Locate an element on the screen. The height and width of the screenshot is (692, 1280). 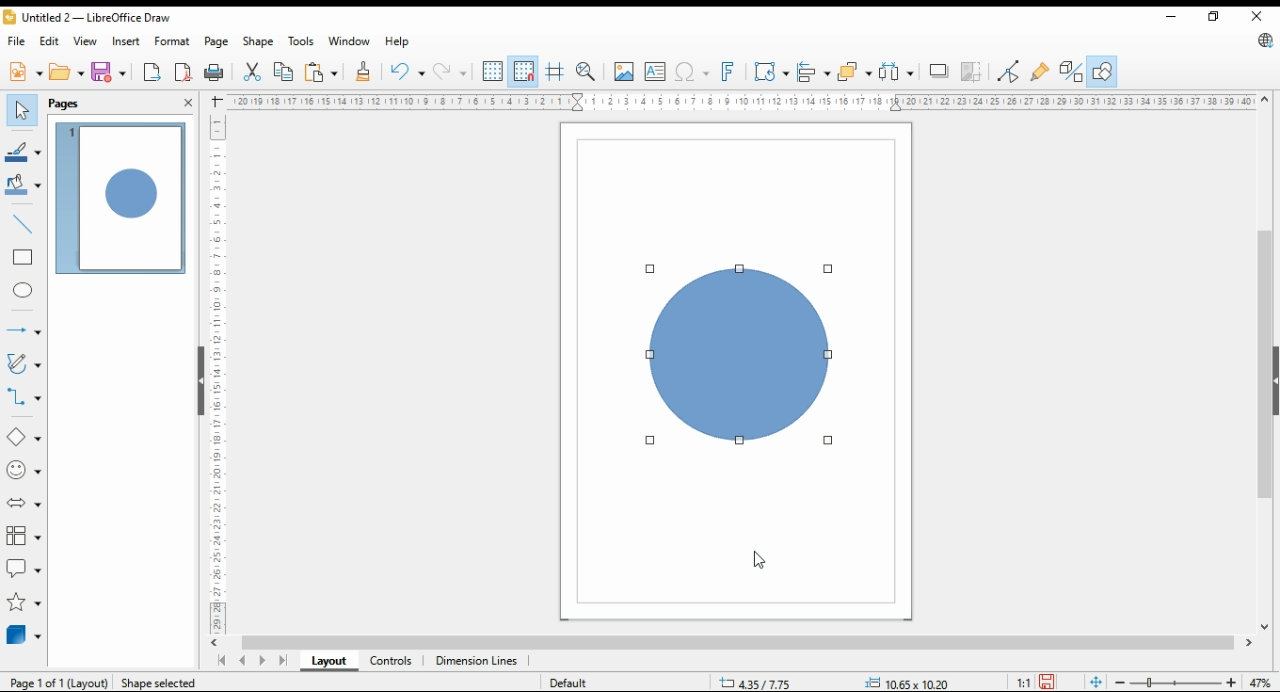
Ruler is located at coordinates (218, 369).